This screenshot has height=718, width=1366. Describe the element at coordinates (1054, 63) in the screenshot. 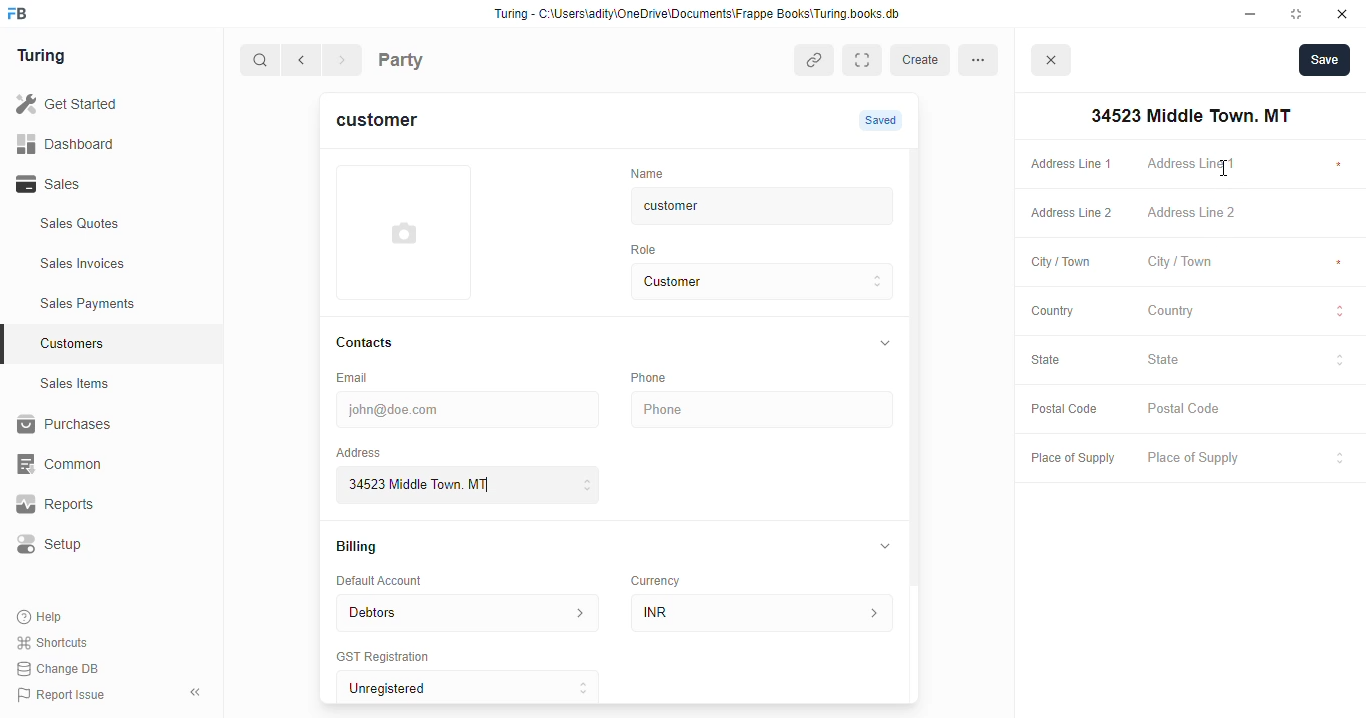

I see `close` at that location.